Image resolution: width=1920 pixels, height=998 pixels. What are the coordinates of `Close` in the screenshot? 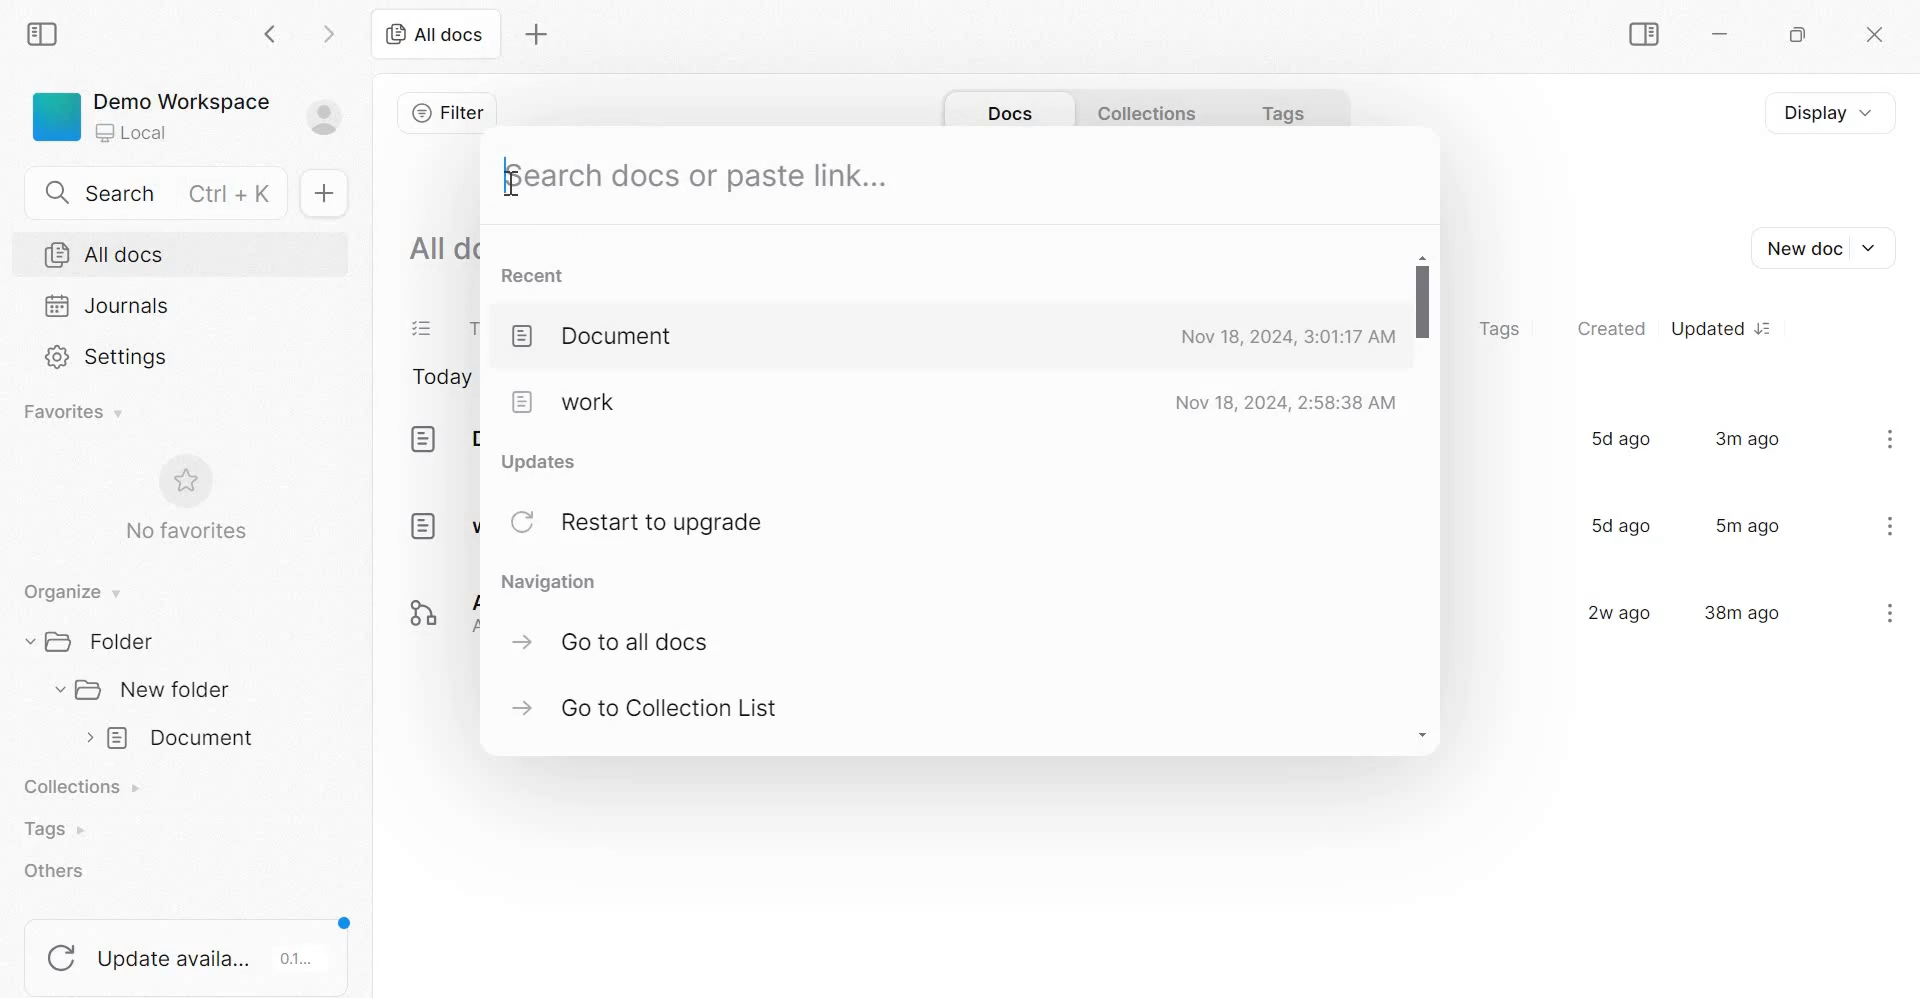 It's located at (1871, 36).